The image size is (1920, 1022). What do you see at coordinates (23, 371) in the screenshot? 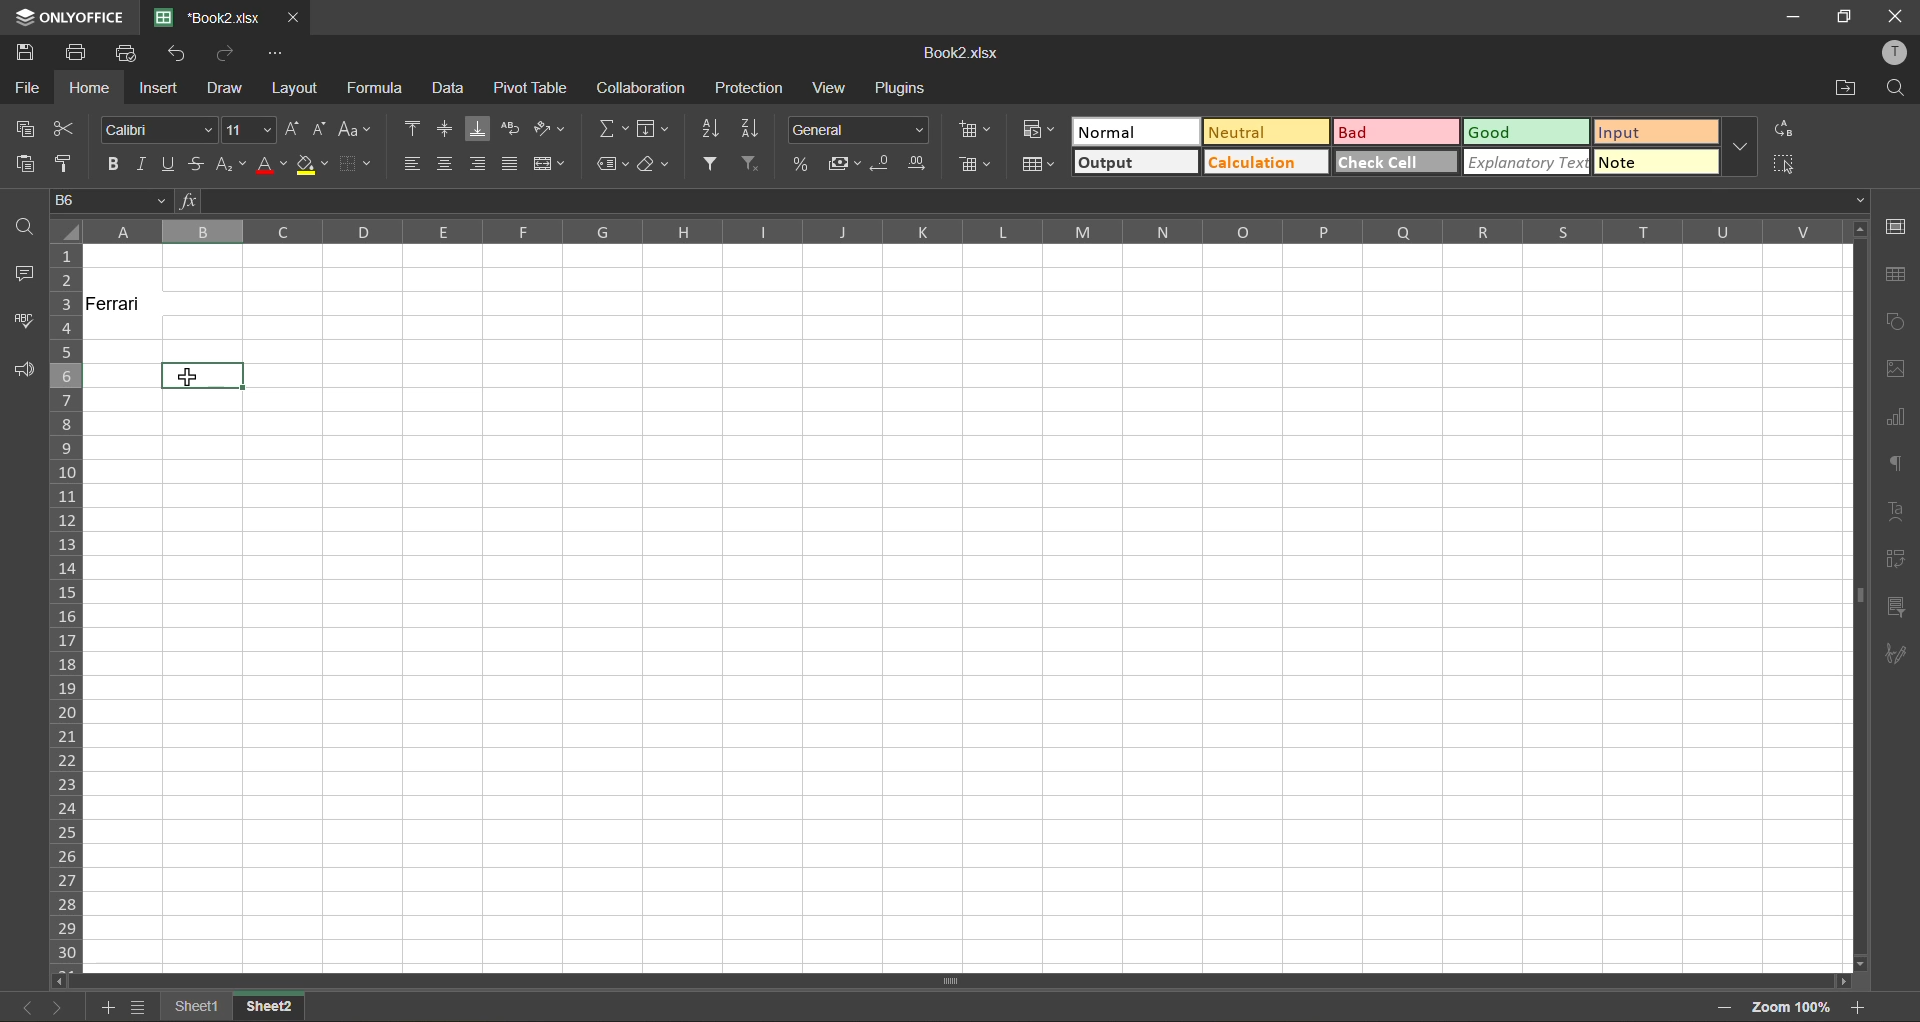
I see `feedback` at bounding box center [23, 371].